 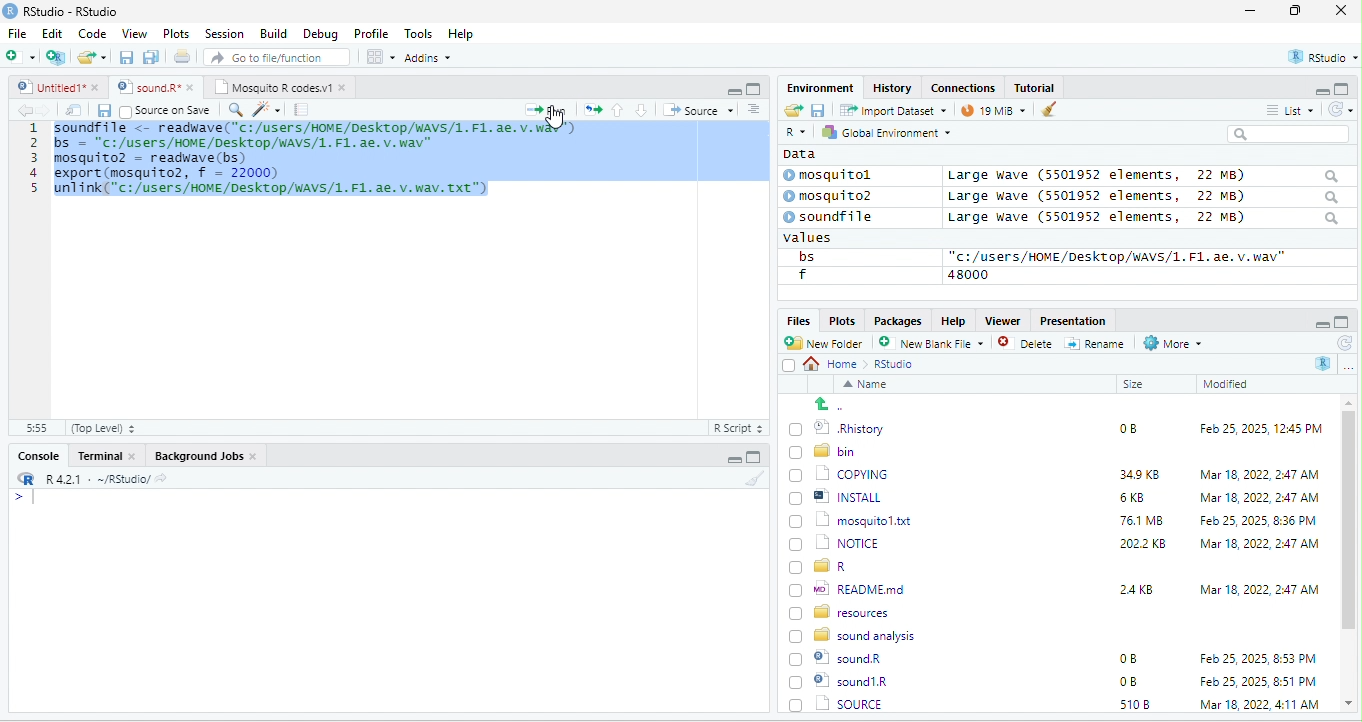 I want to click on brush, so click(x=1044, y=111).